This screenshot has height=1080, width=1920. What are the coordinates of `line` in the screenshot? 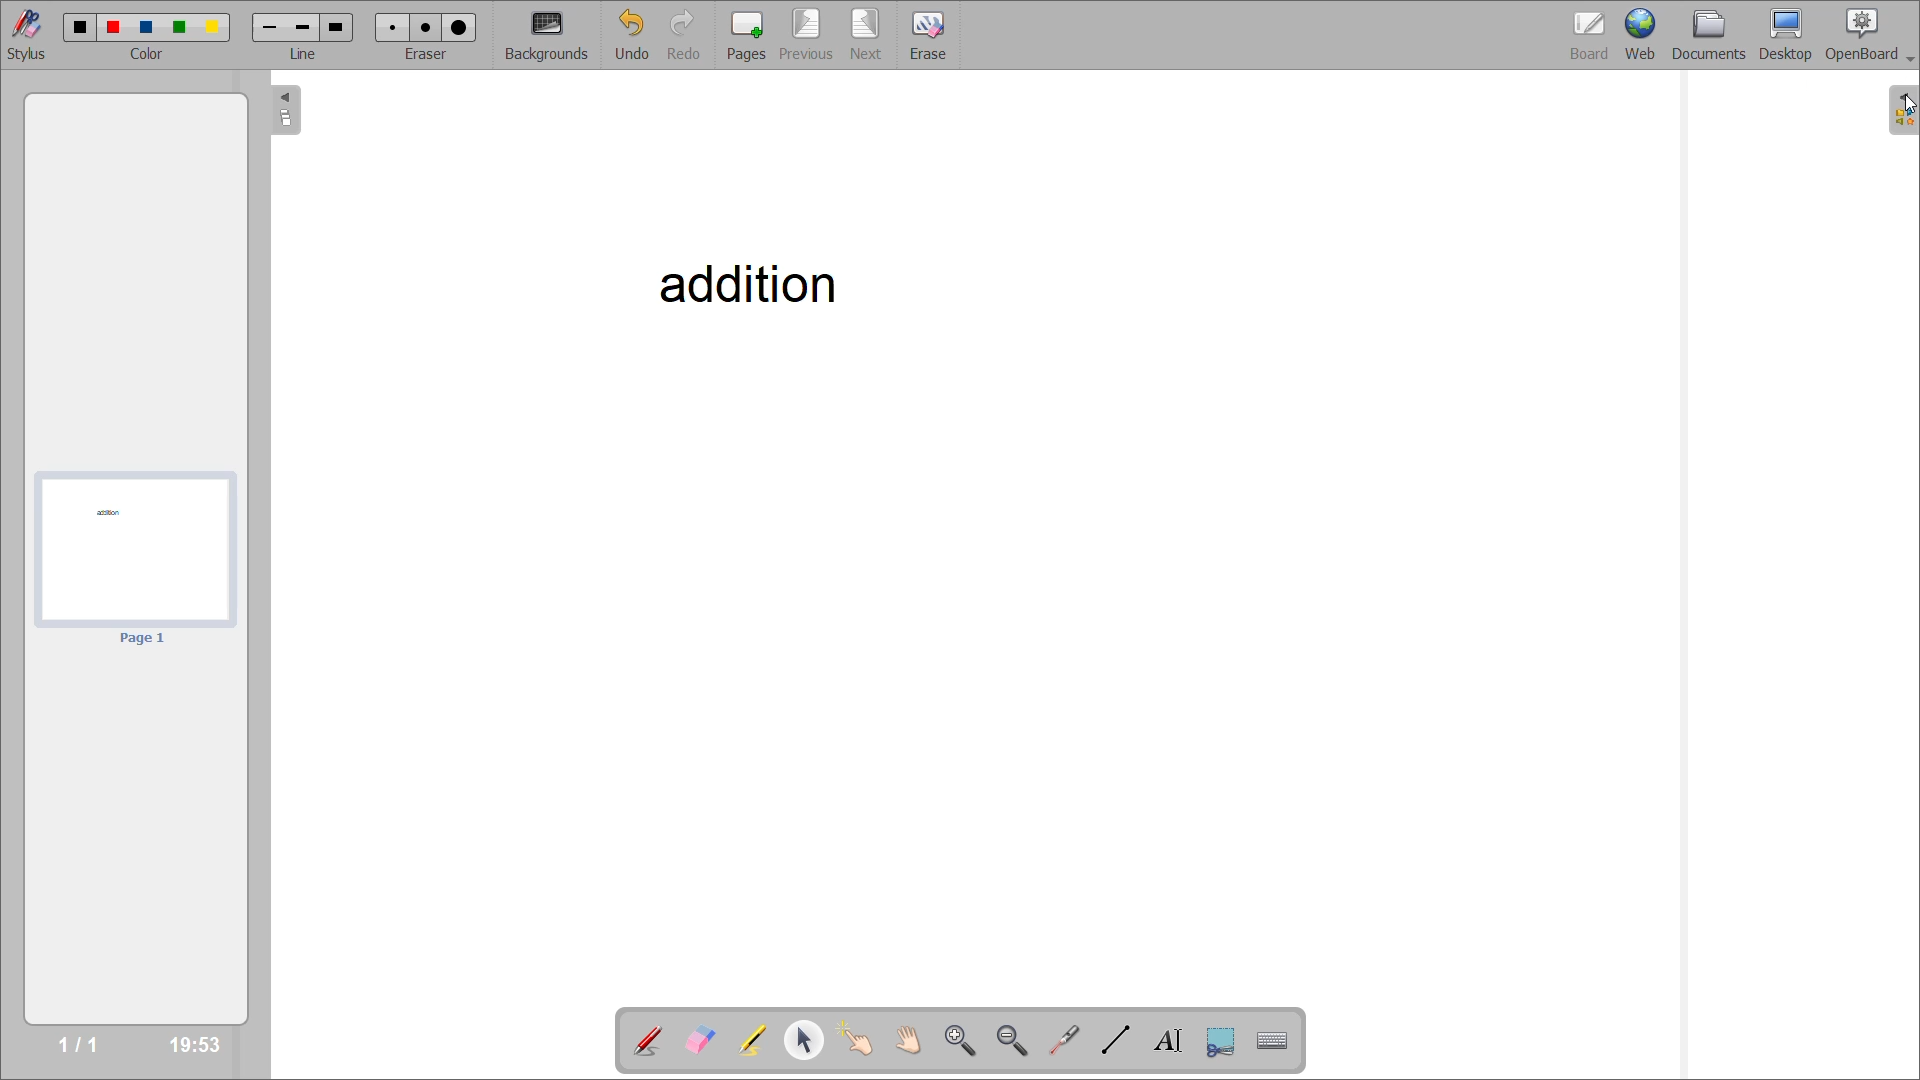 It's located at (305, 53).